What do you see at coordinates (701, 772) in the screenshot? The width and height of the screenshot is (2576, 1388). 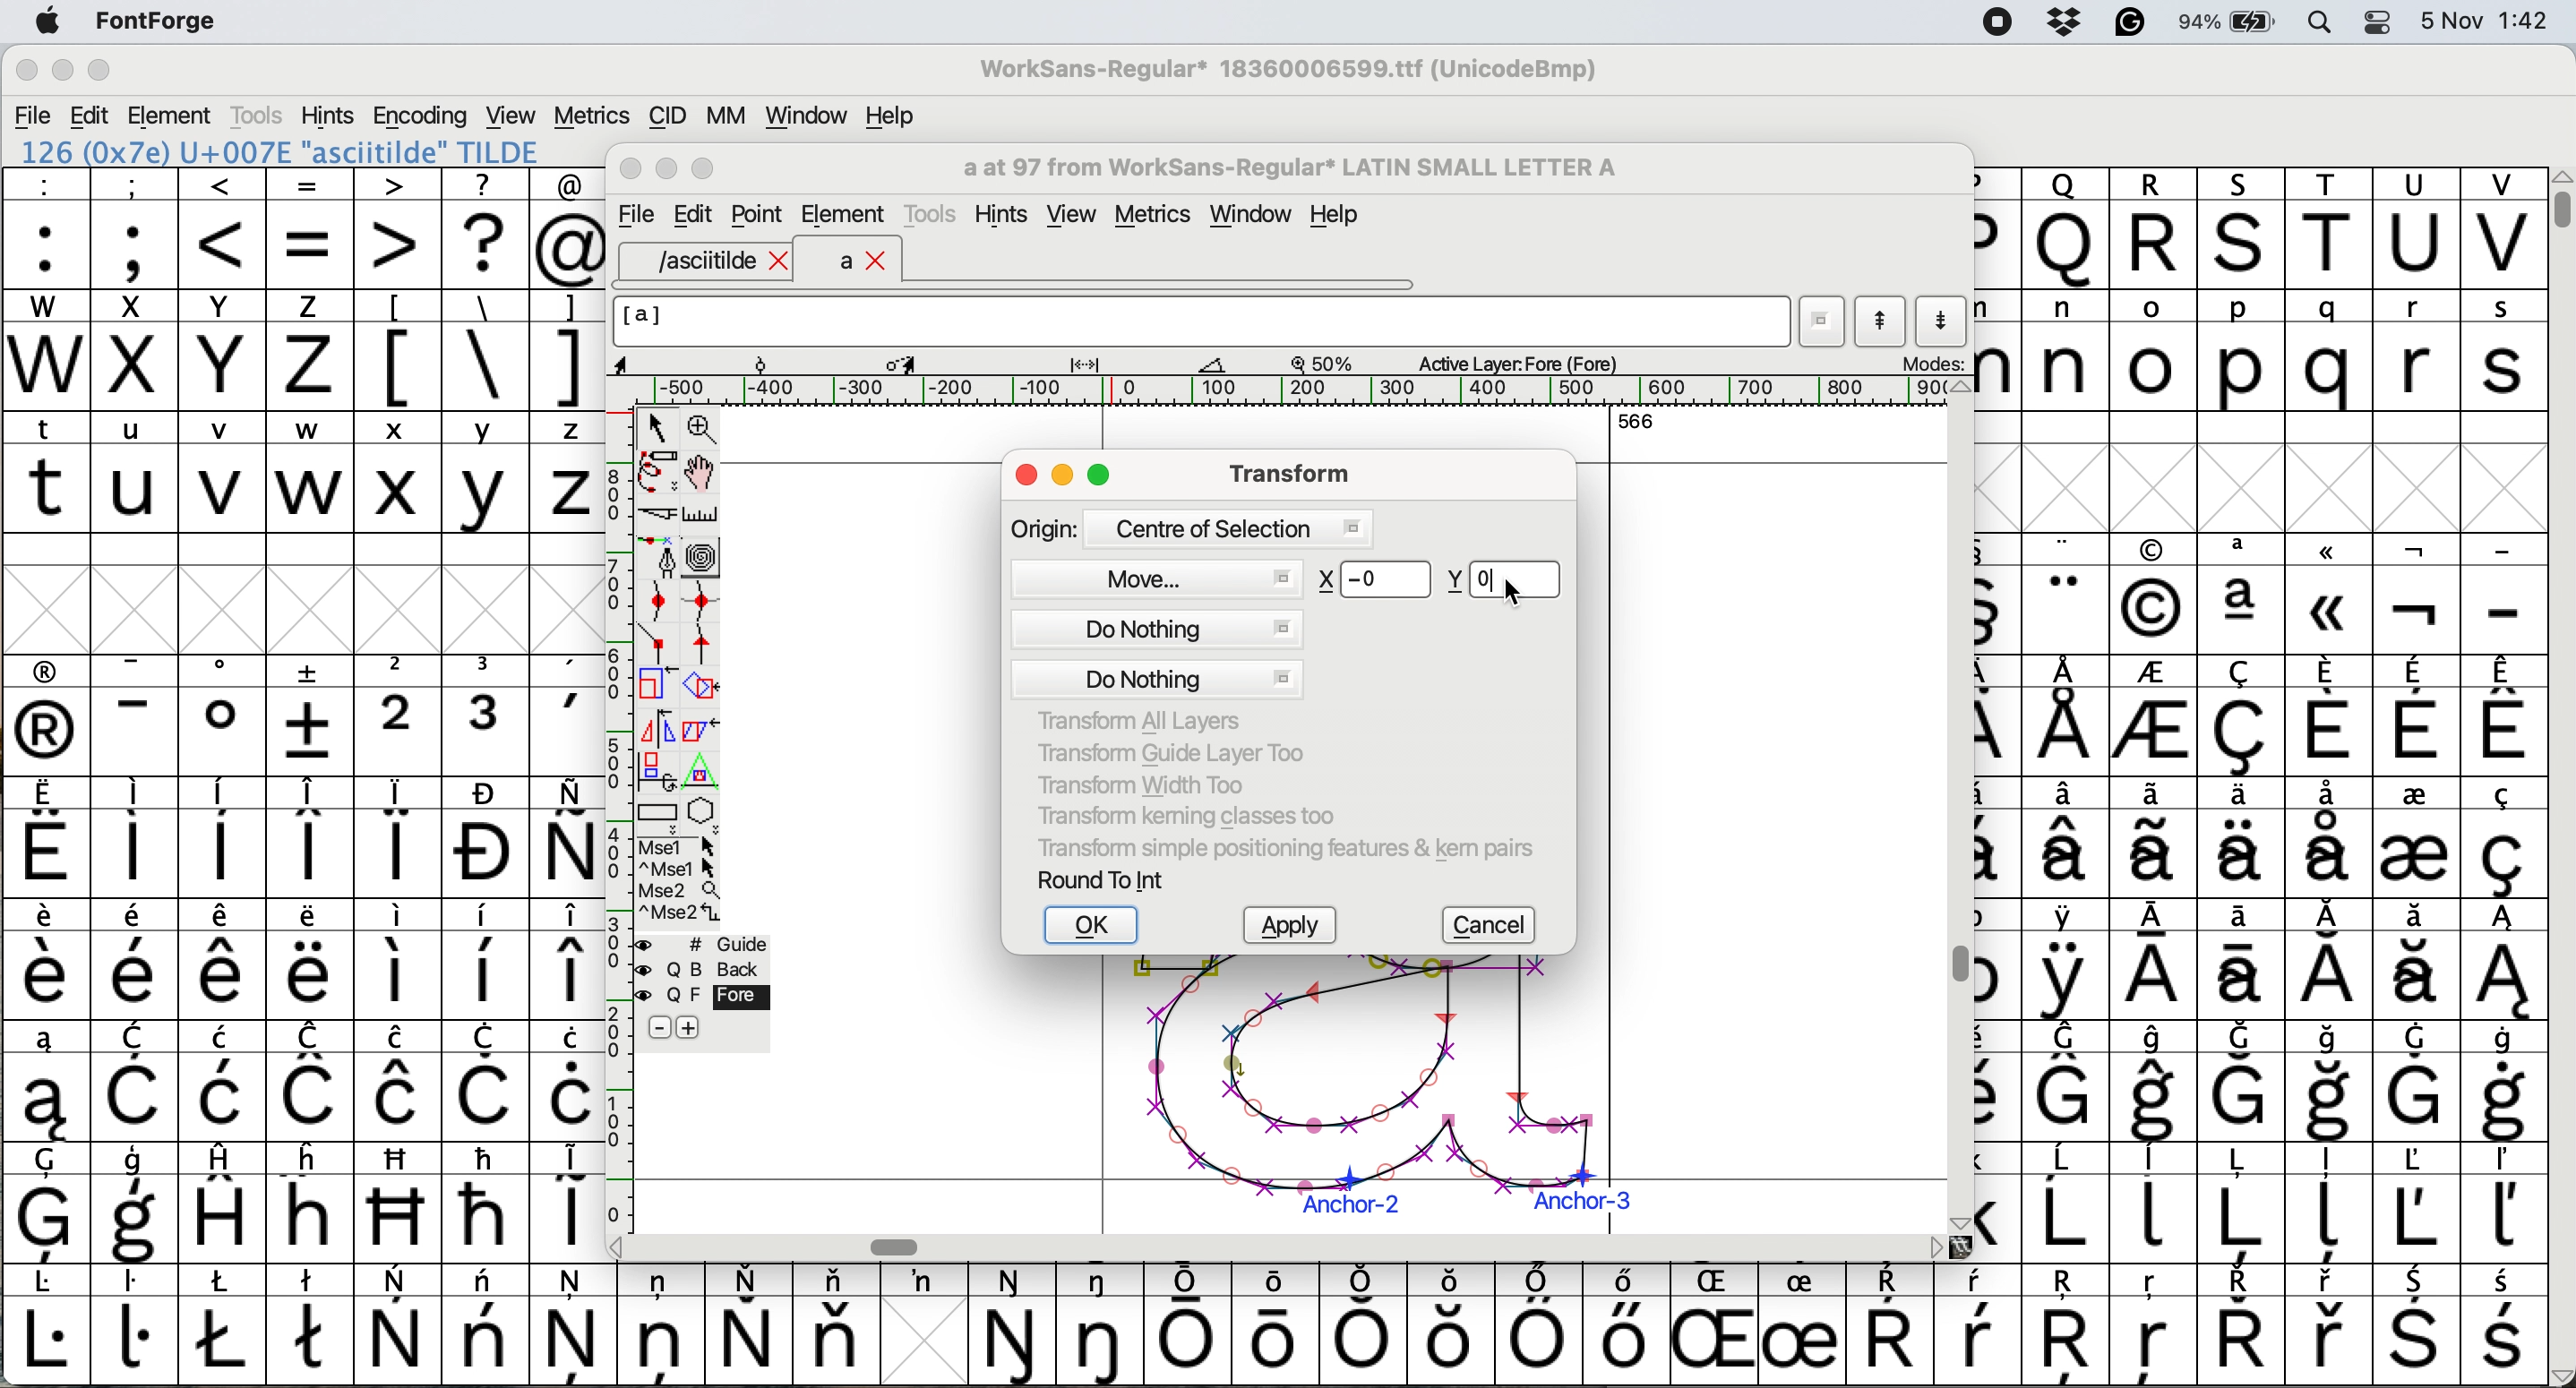 I see `perform a perspective transformation on selection` at bounding box center [701, 772].